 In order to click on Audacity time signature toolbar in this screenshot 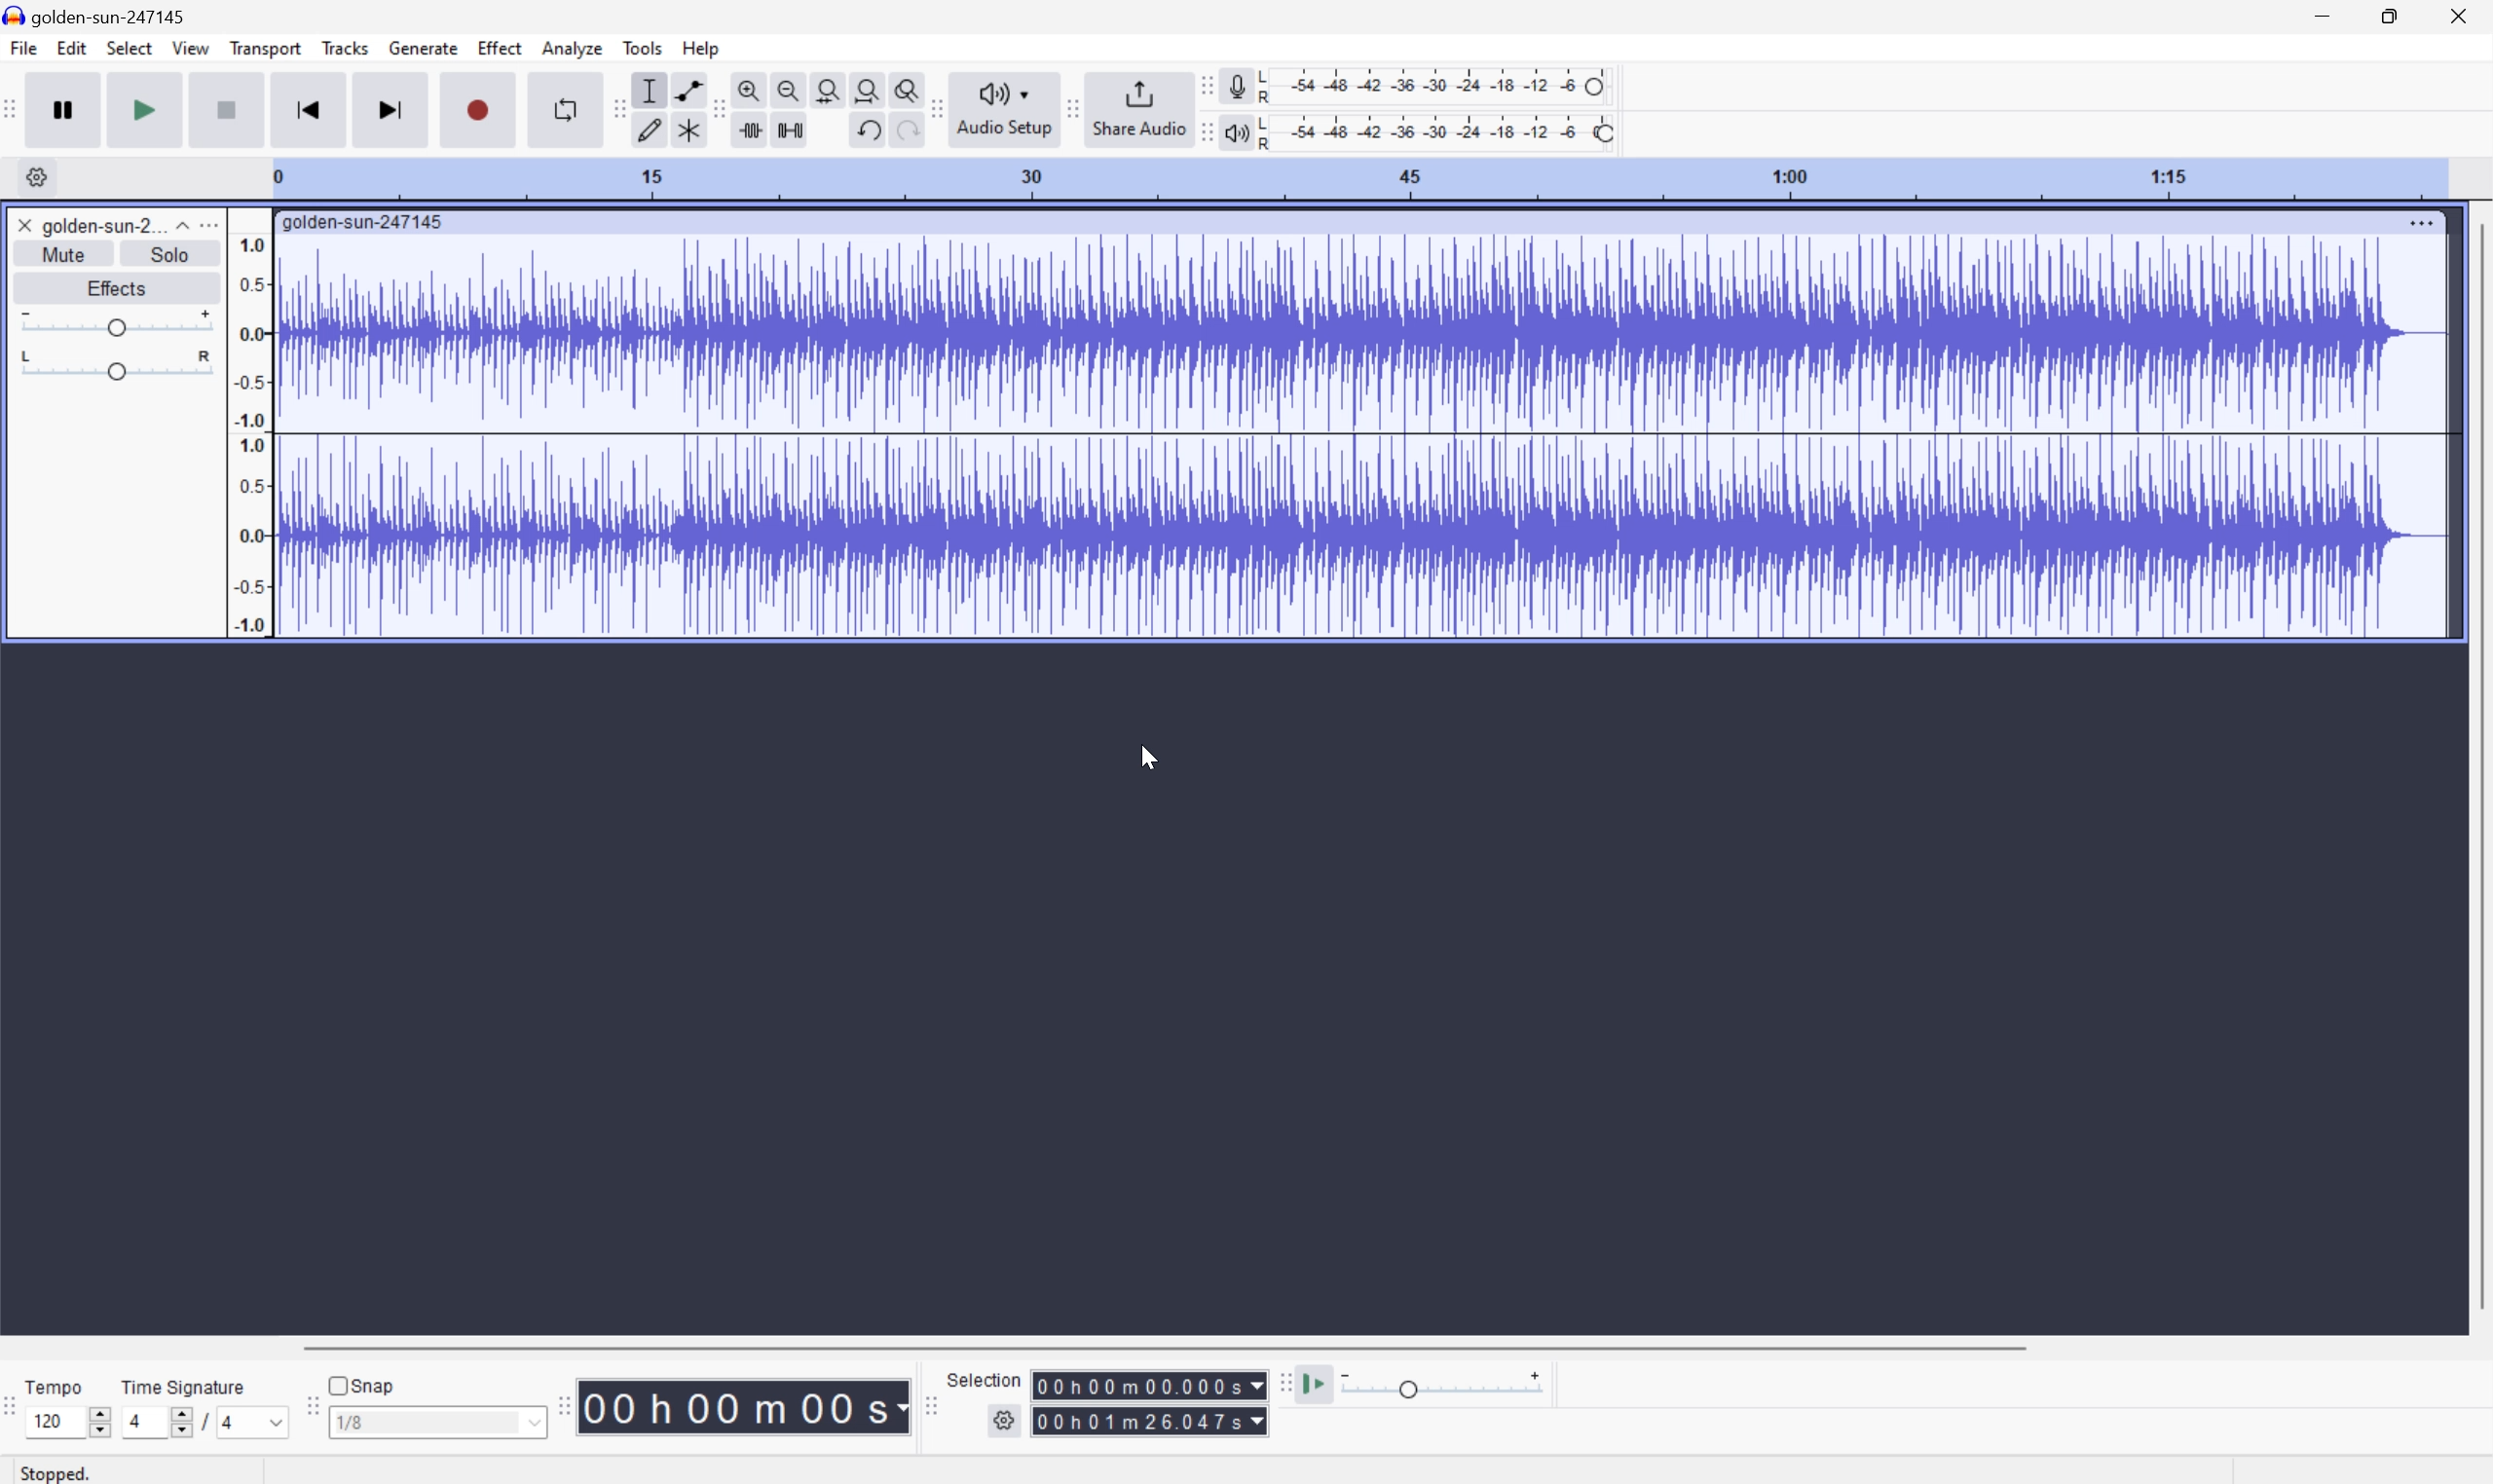, I will do `click(16, 1416)`.